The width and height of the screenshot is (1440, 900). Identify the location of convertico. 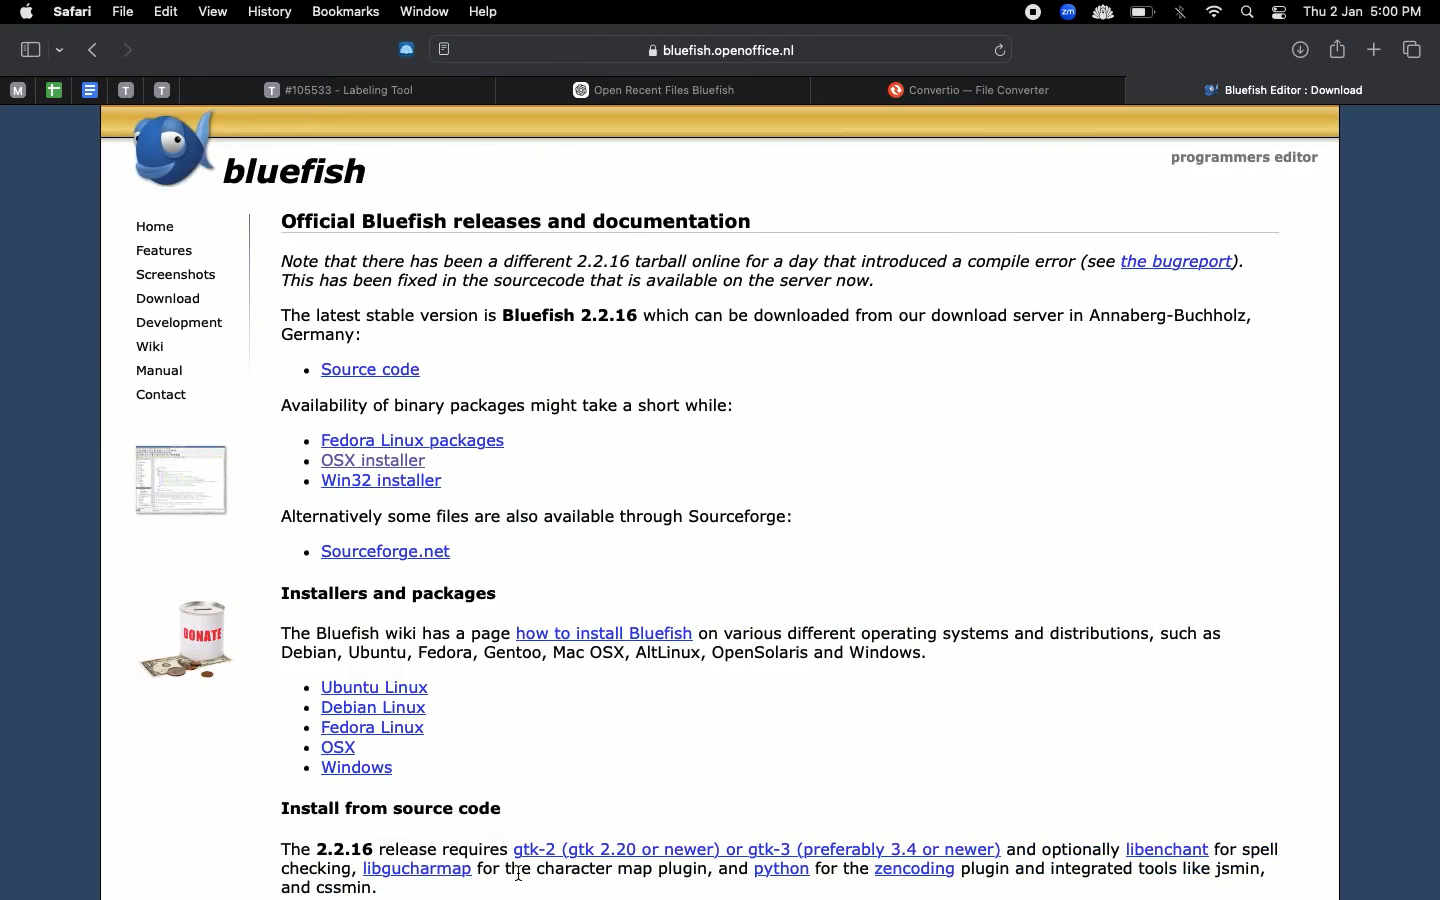
(979, 90).